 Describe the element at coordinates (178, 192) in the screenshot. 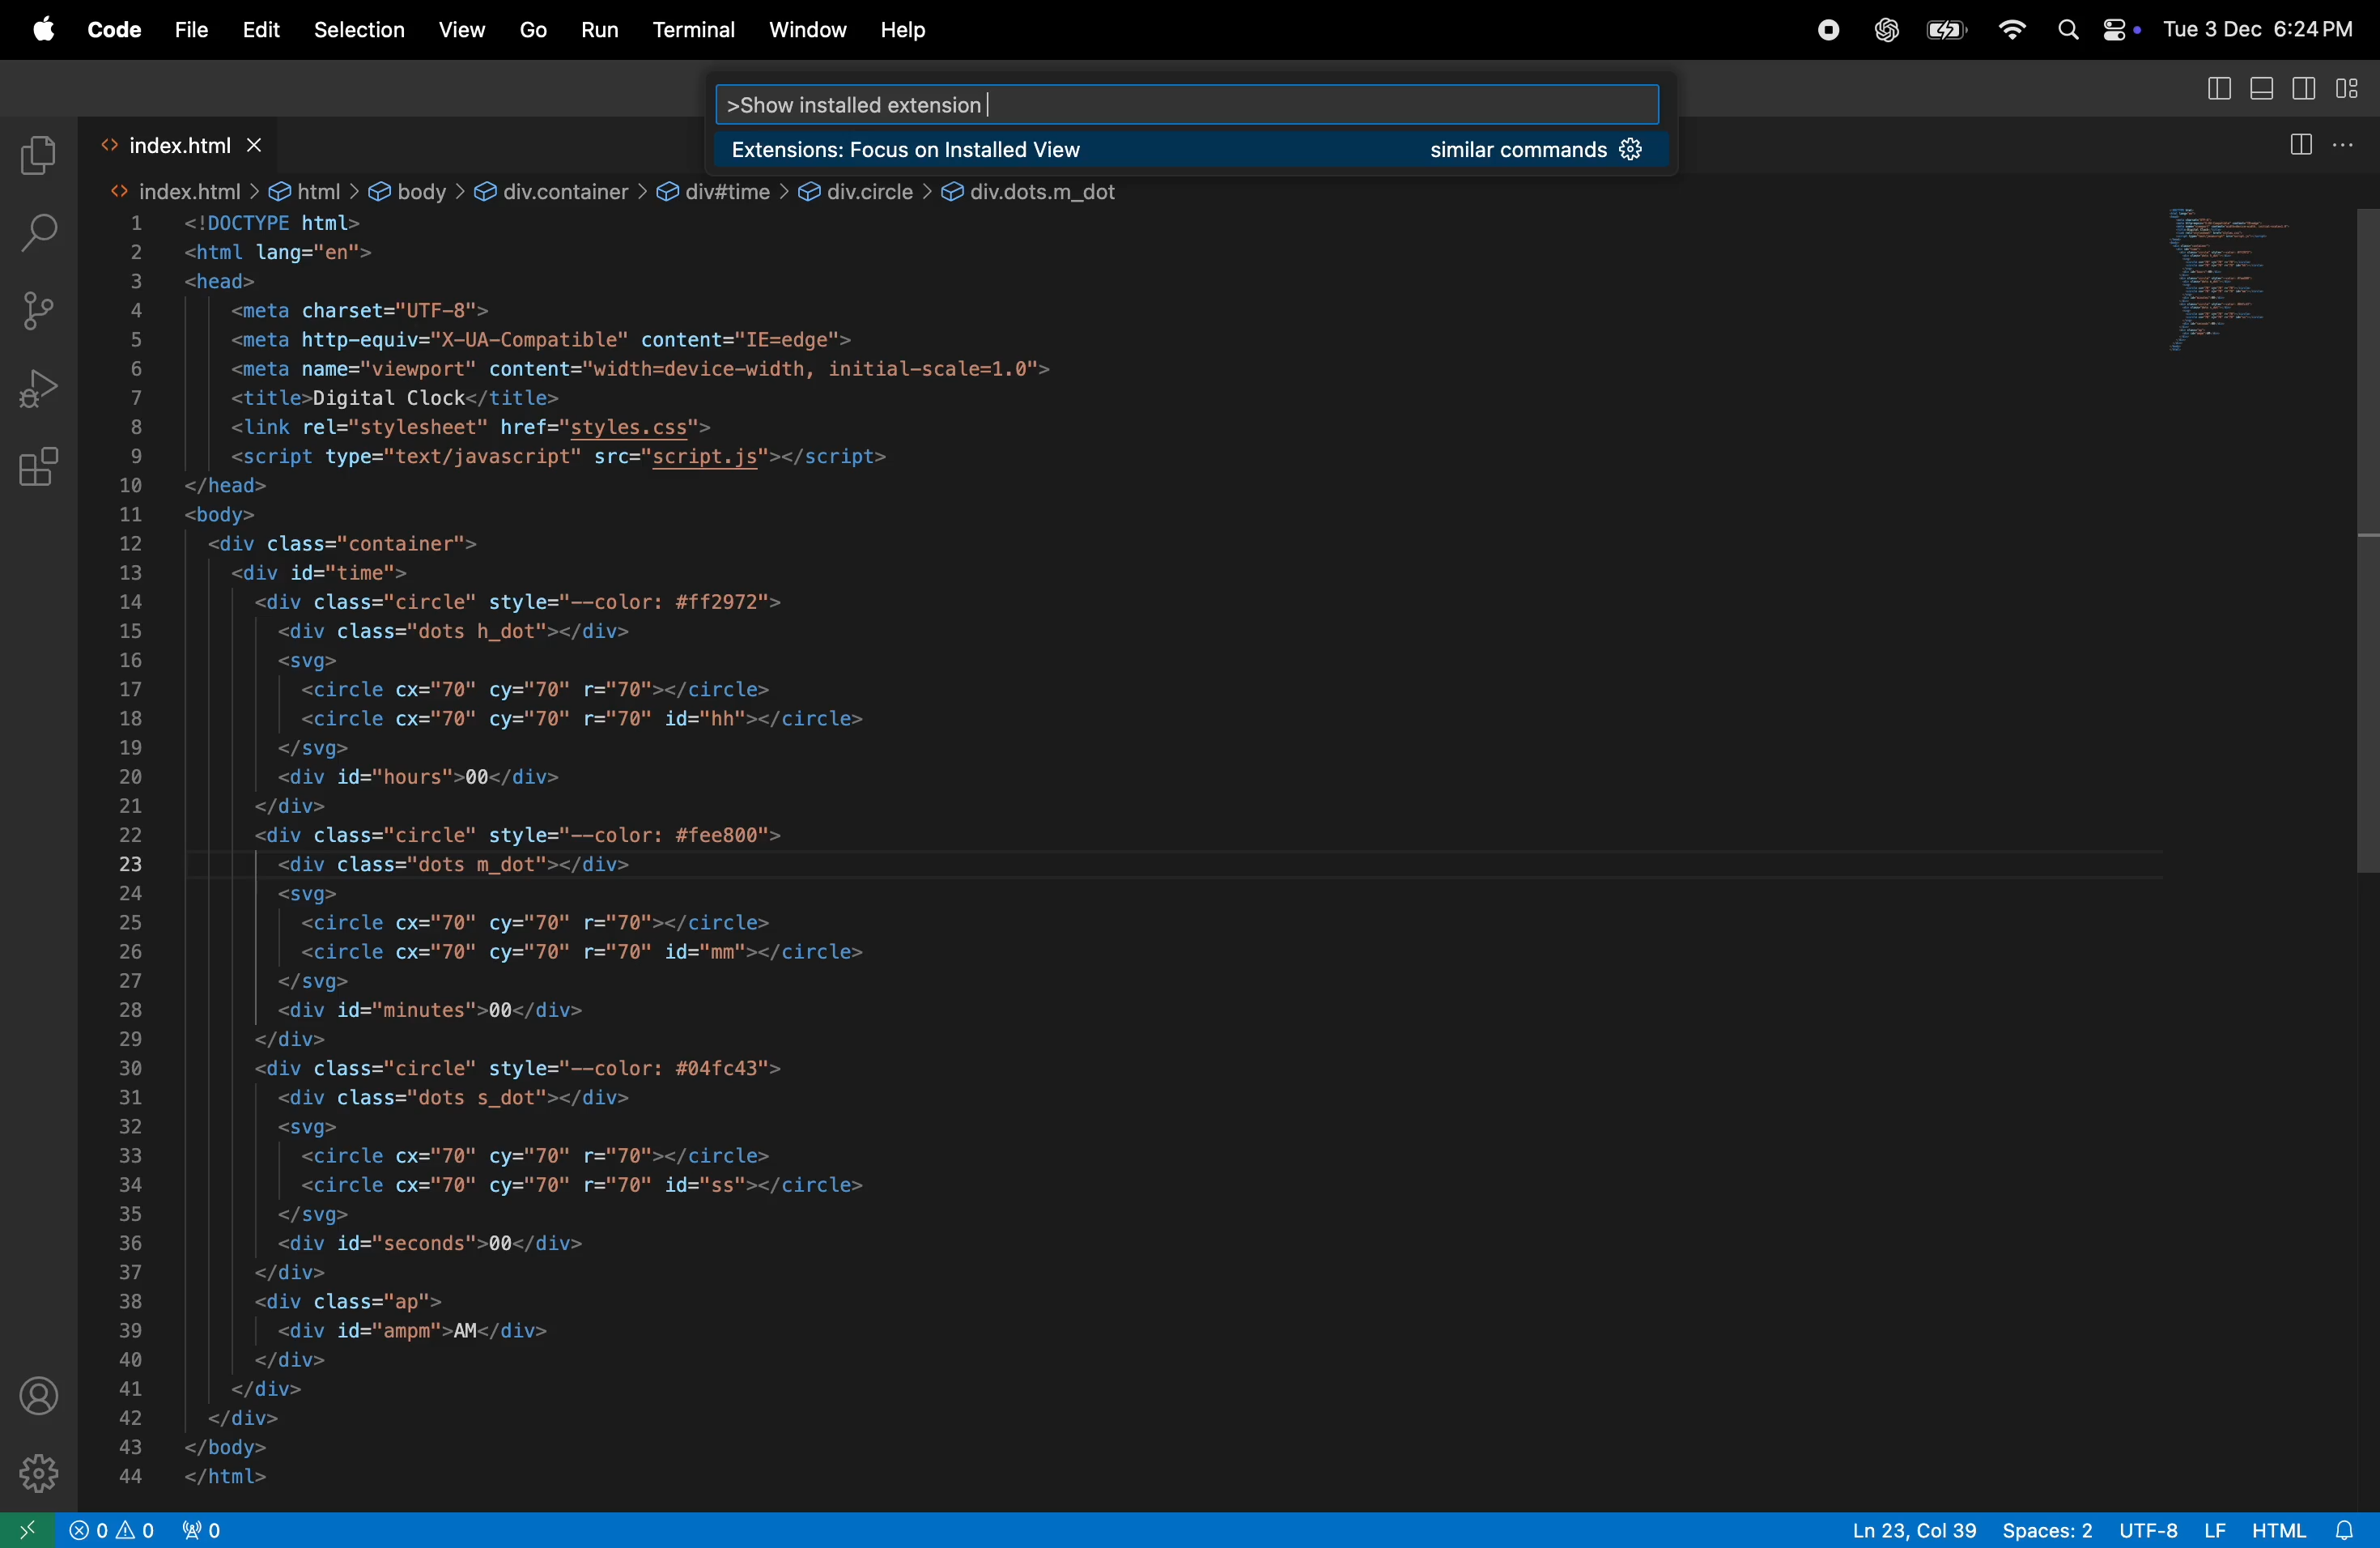

I see `index.htm` at that location.